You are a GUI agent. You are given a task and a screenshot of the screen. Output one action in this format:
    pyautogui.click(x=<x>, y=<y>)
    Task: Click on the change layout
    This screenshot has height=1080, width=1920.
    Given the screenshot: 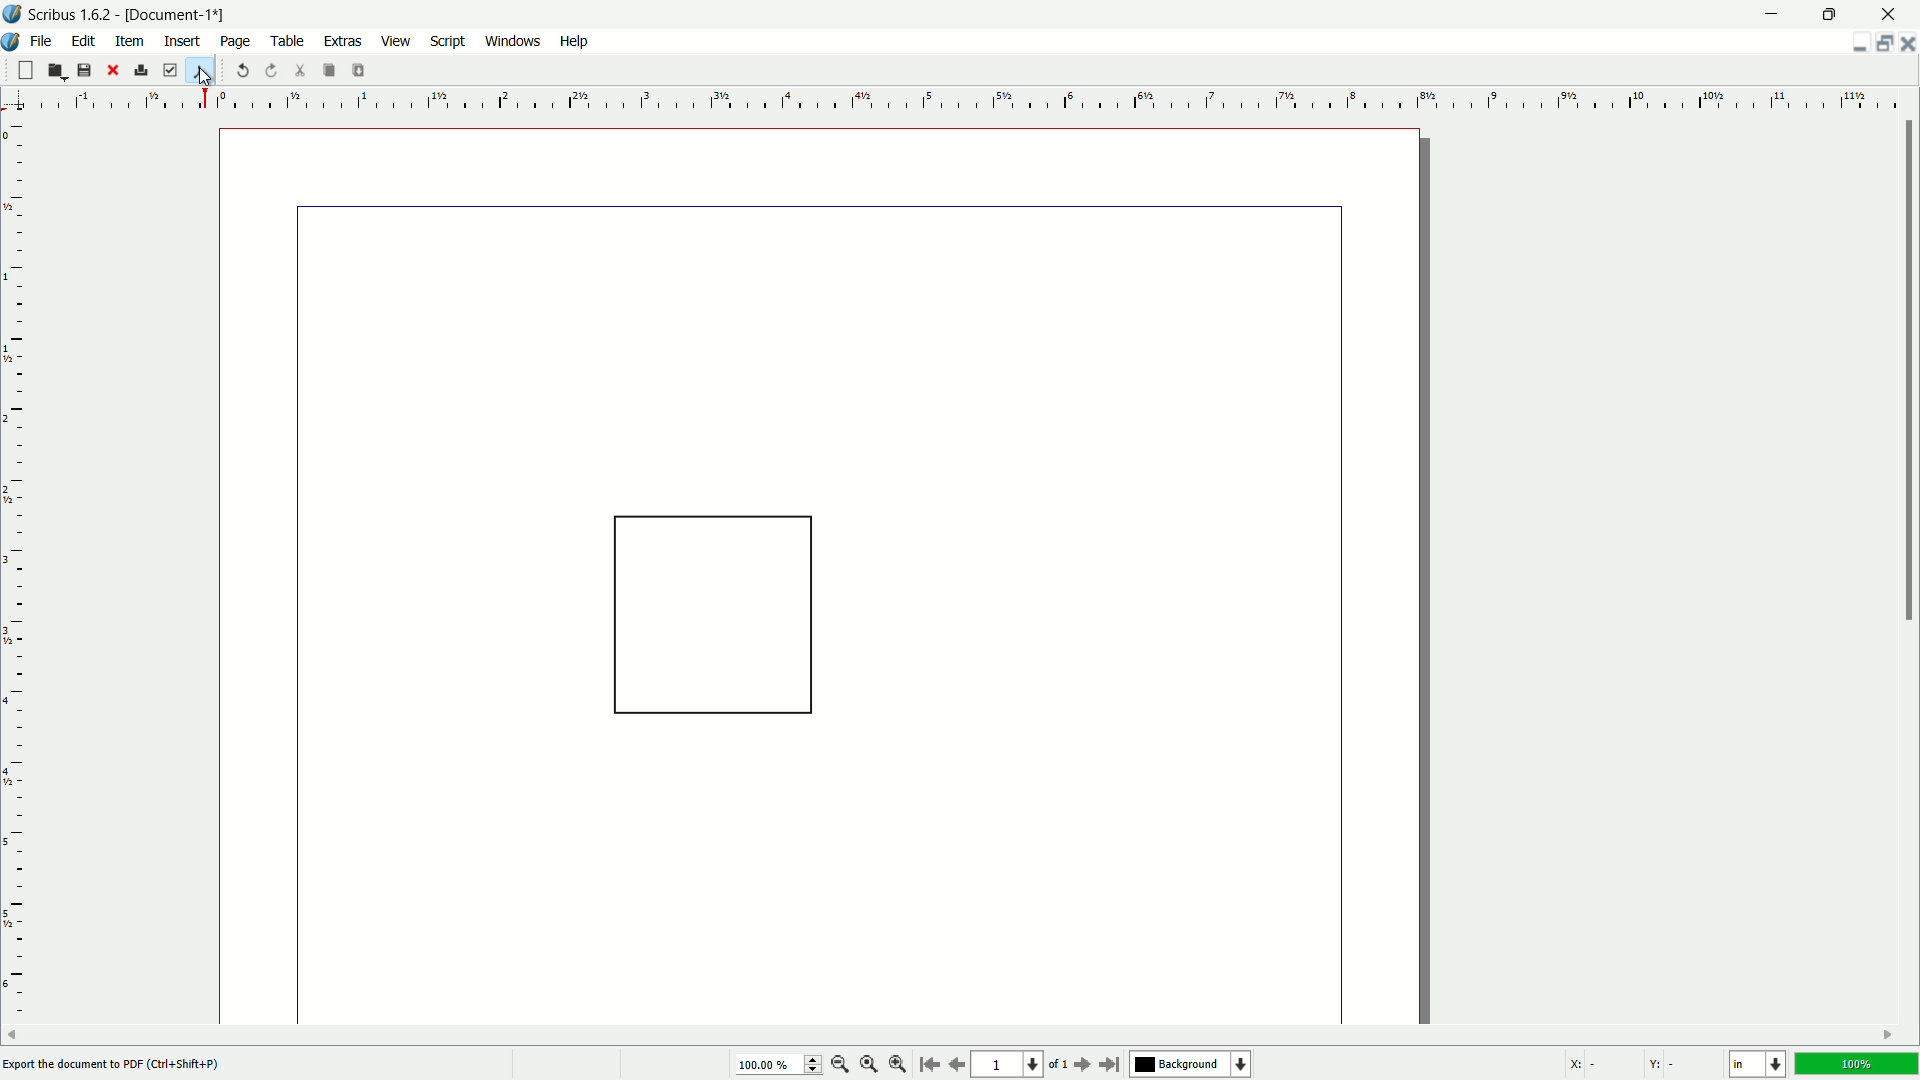 What is the action you would take?
    pyautogui.click(x=1881, y=44)
    